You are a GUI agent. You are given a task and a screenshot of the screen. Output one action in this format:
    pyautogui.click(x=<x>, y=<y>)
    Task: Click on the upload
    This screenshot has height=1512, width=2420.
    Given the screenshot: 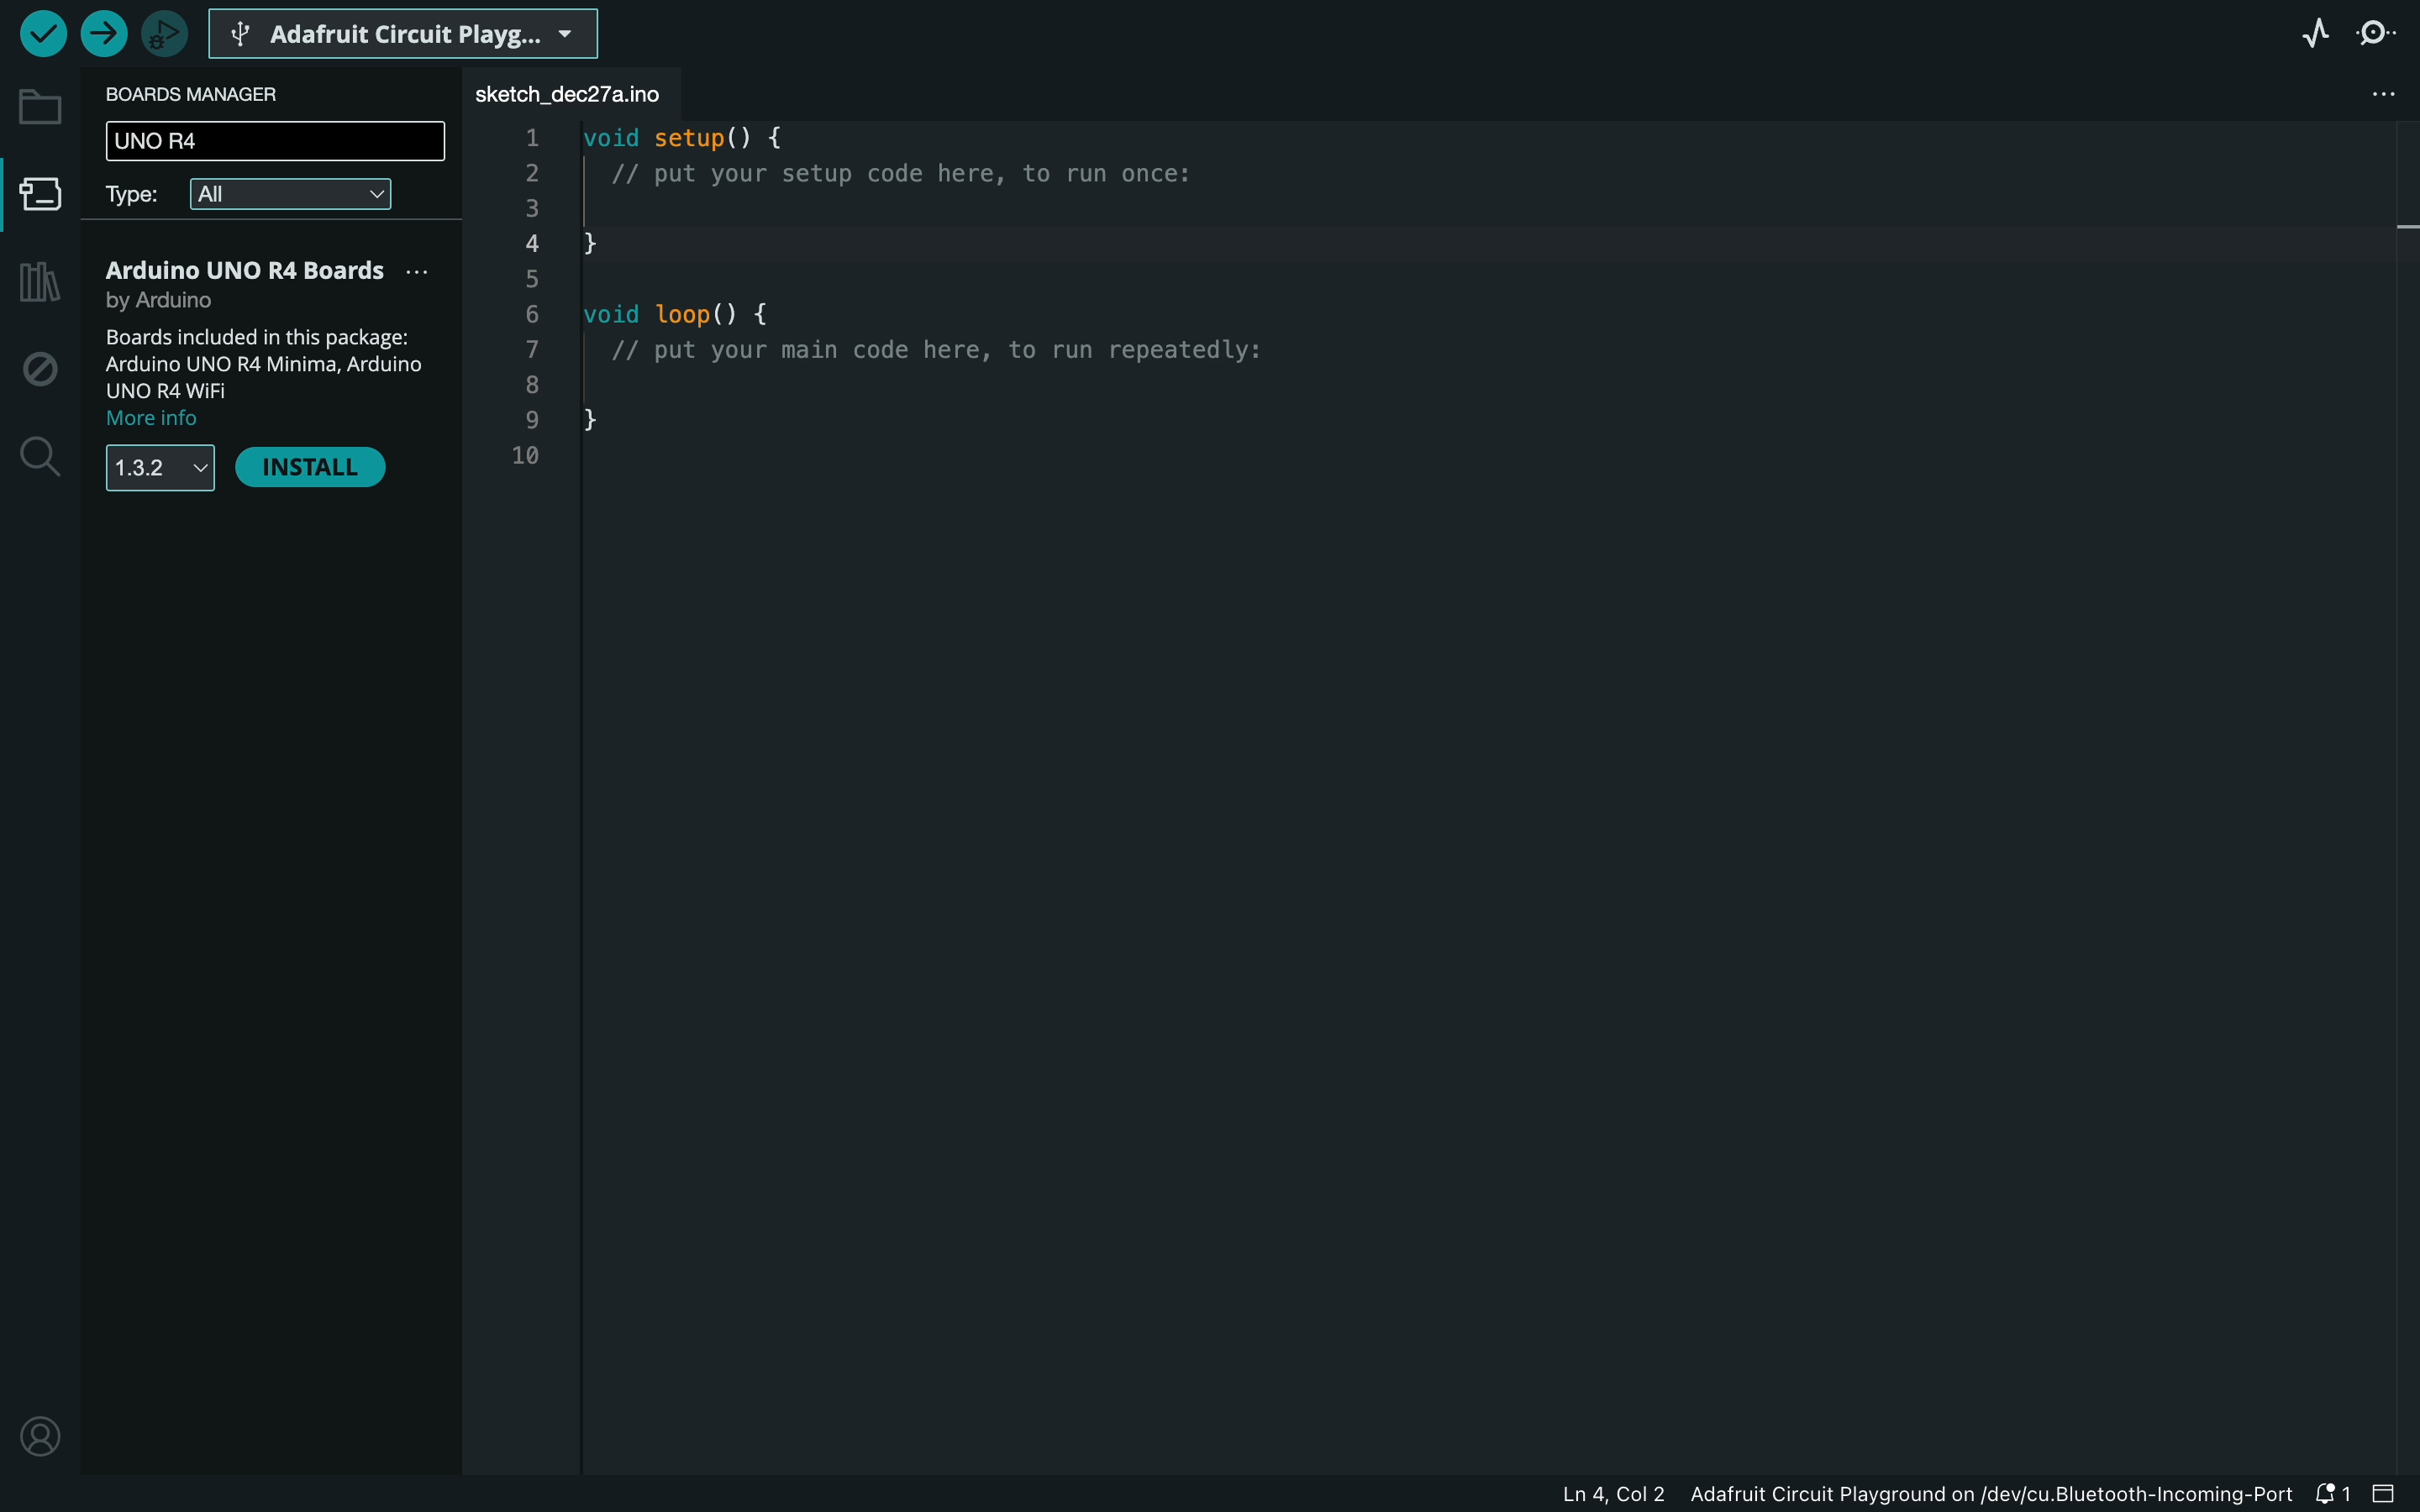 What is the action you would take?
    pyautogui.click(x=105, y=35)
    